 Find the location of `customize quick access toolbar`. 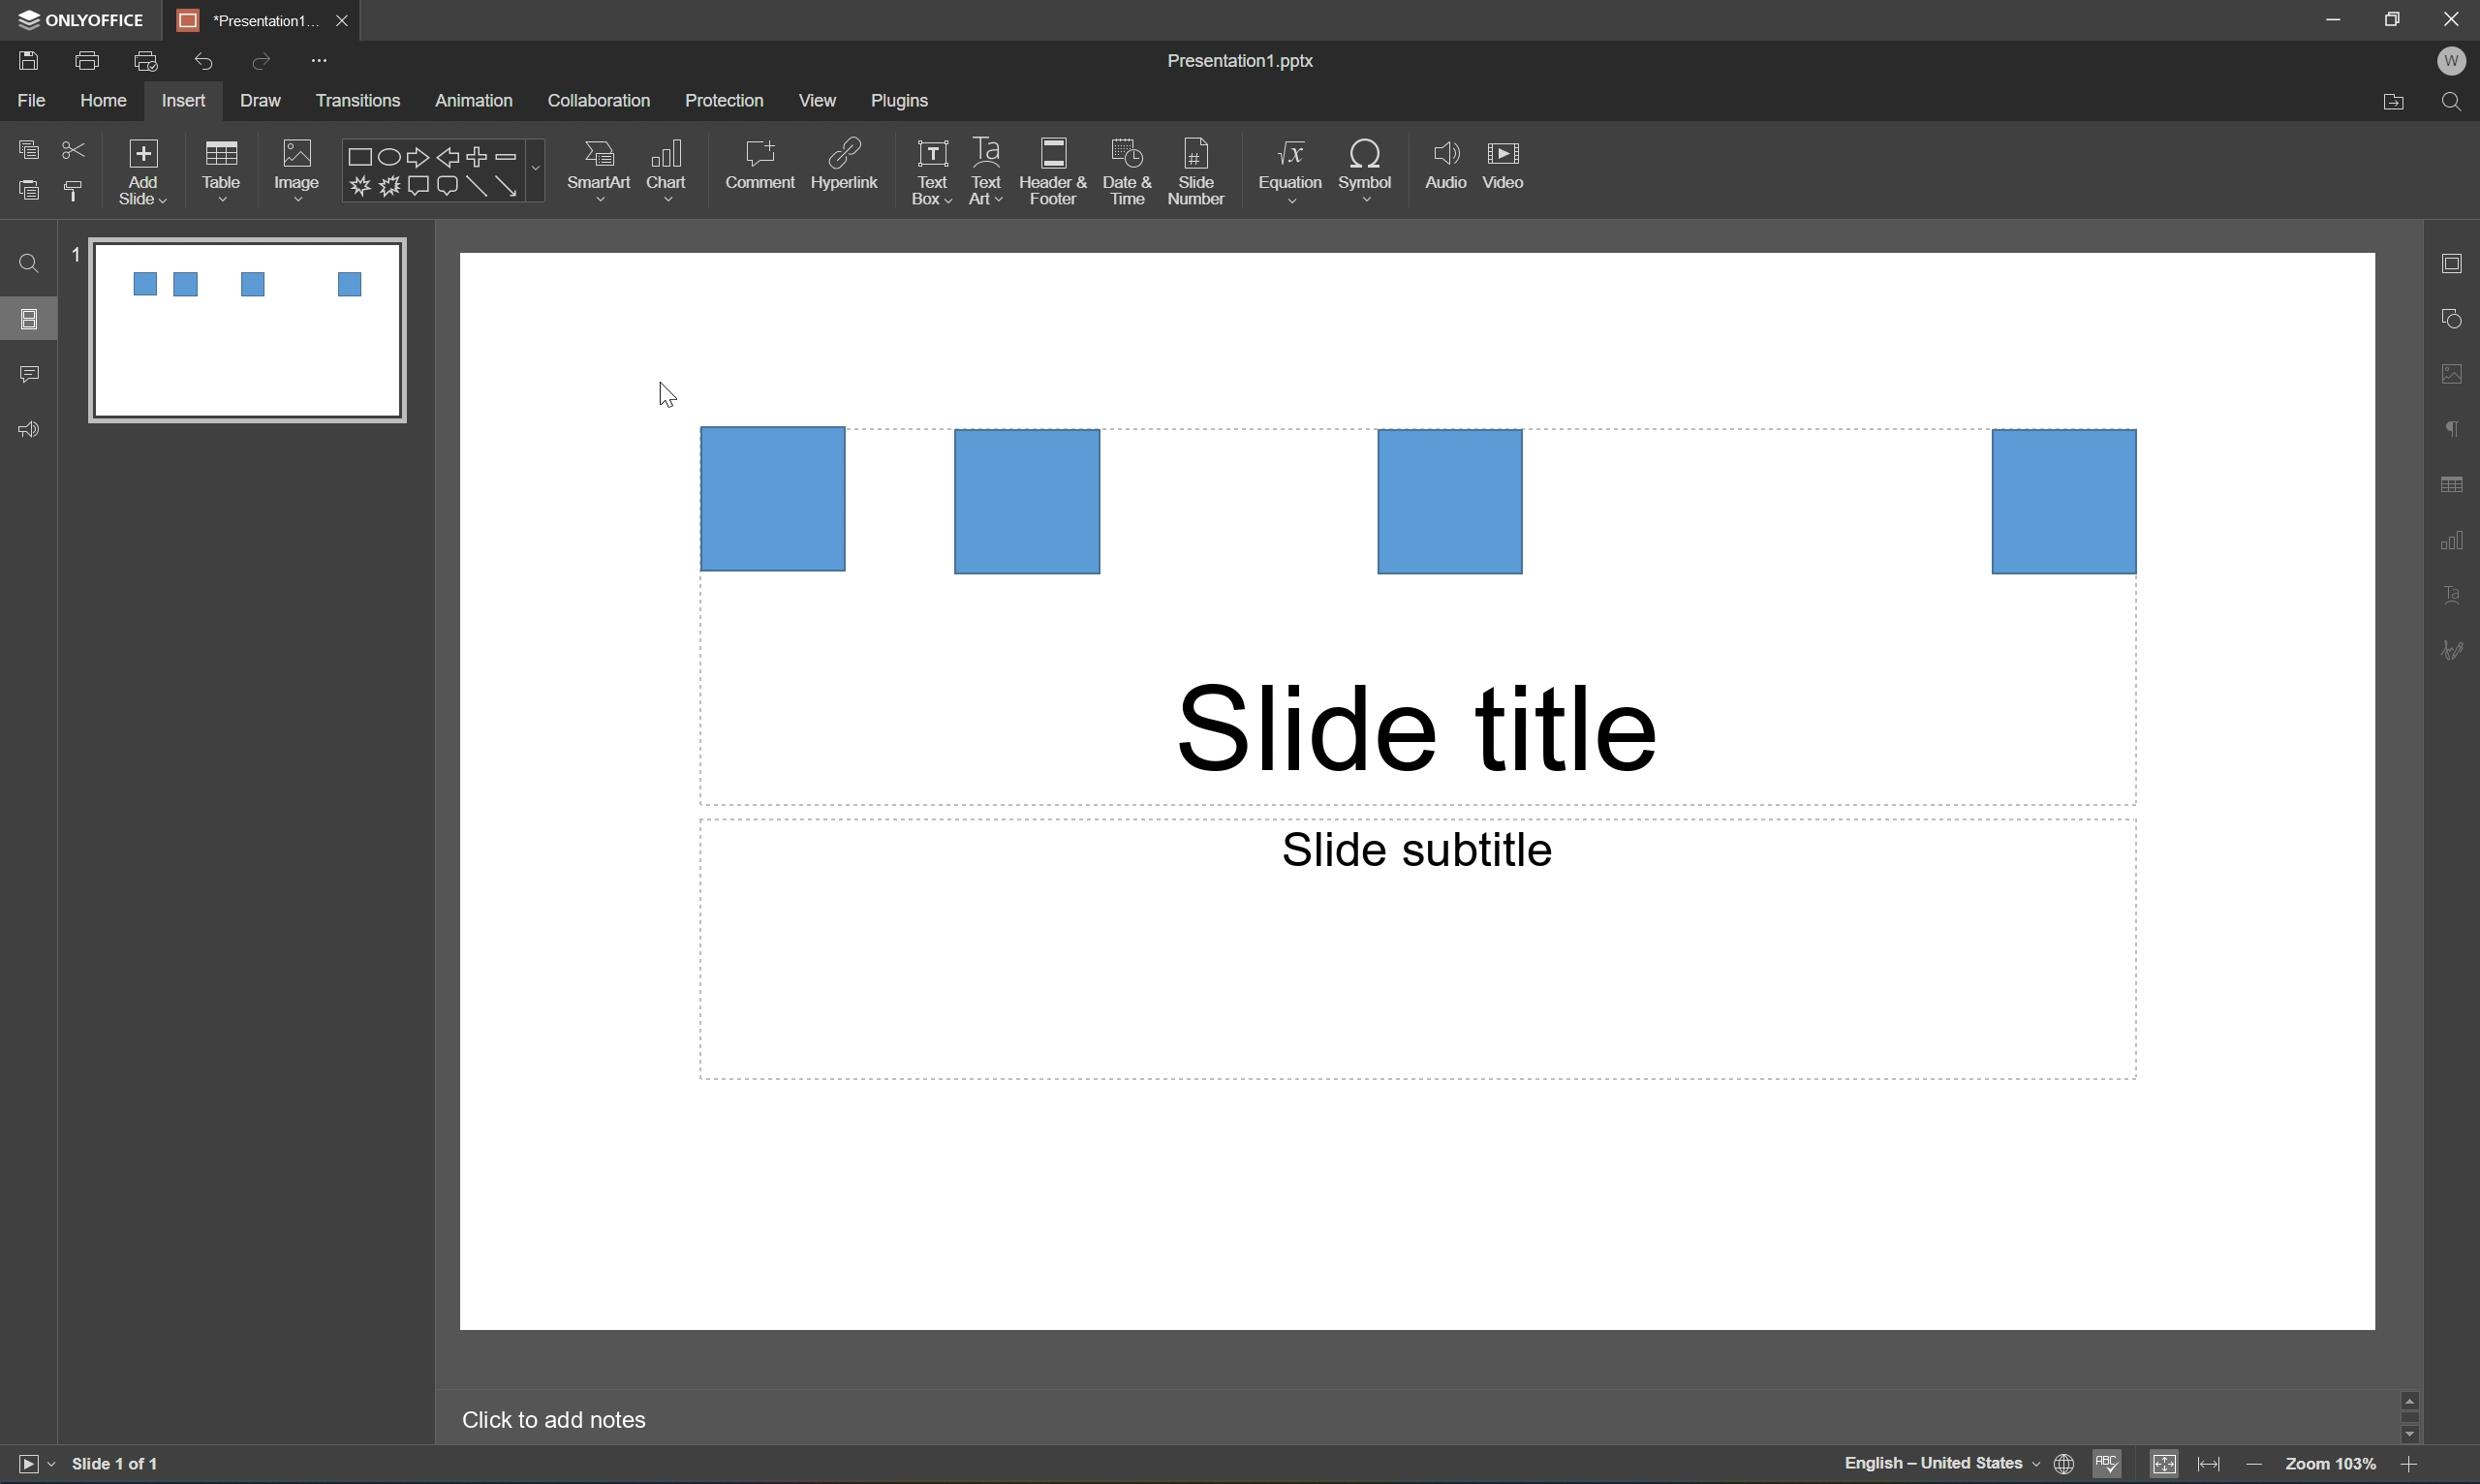

customize quick access toolbar is located at coordinates (319, 59).